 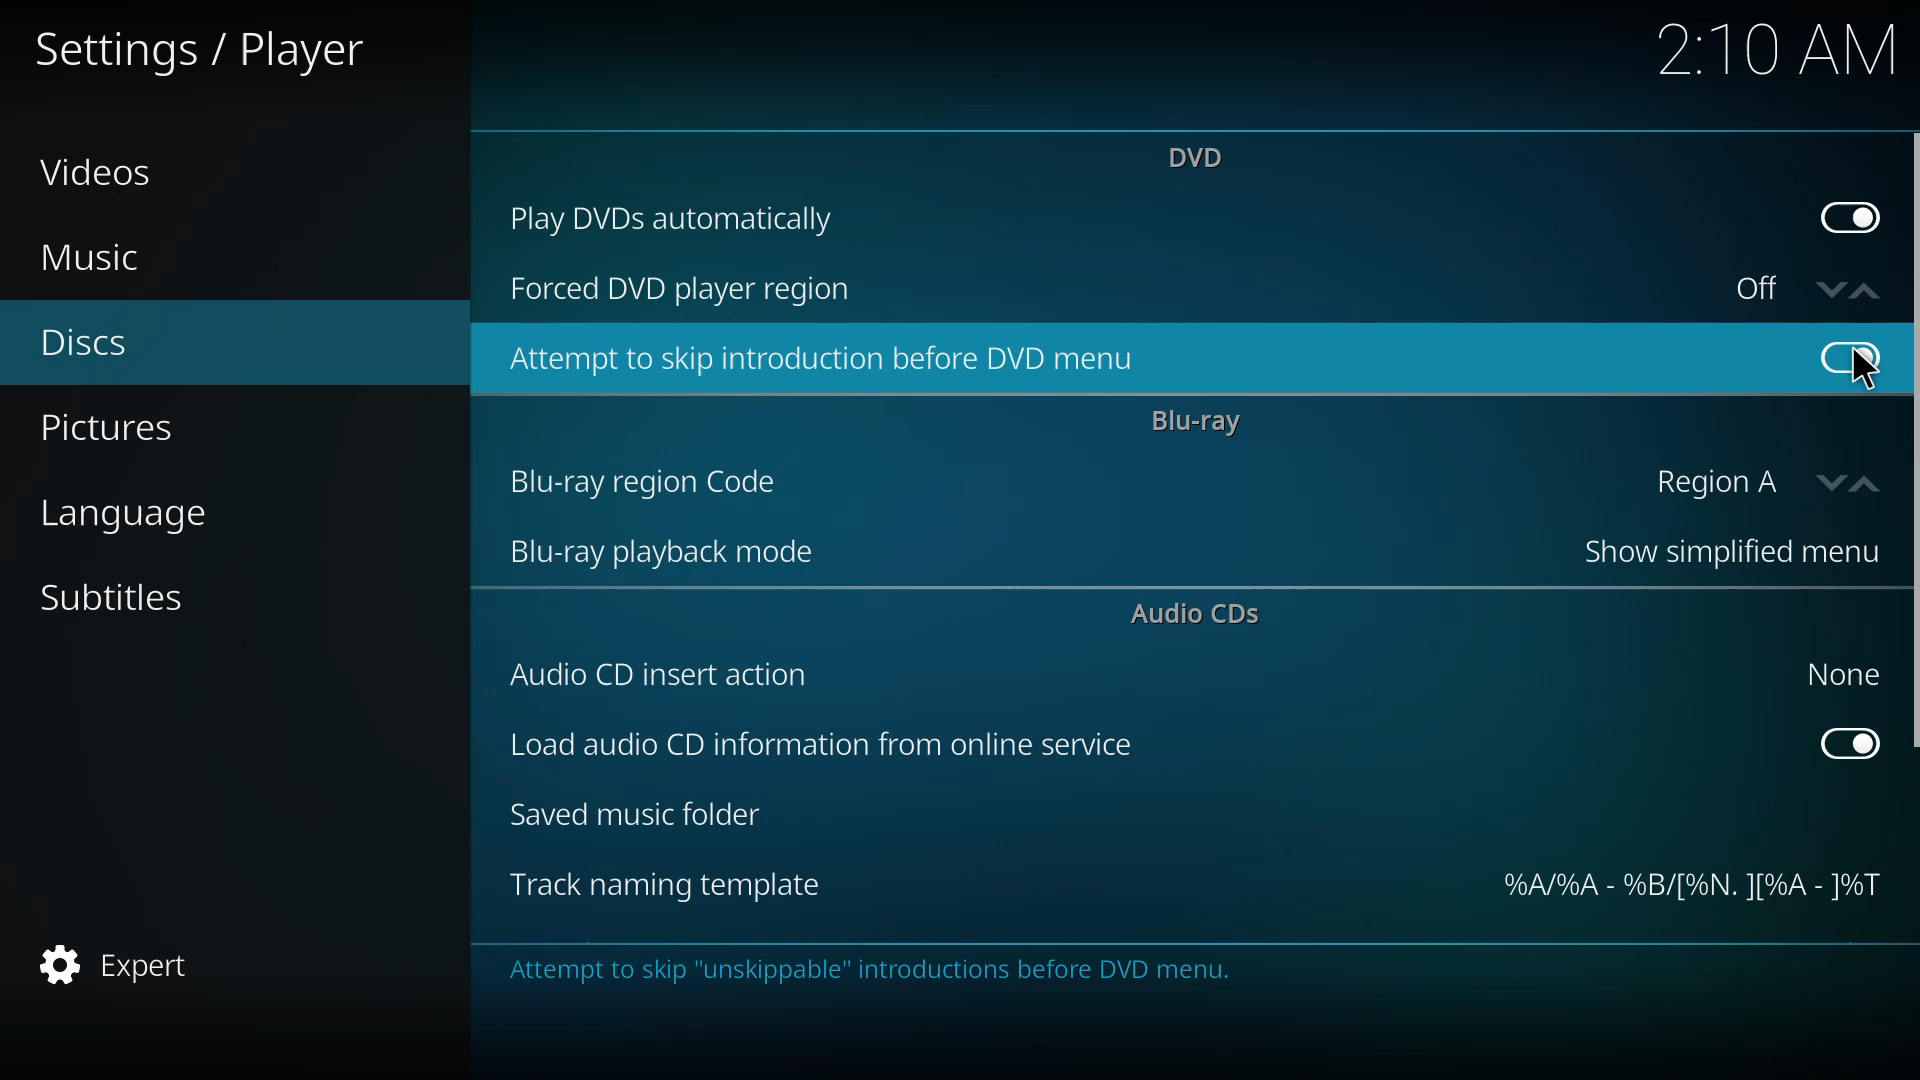 I want to click on info, so click(x=883, y=974).